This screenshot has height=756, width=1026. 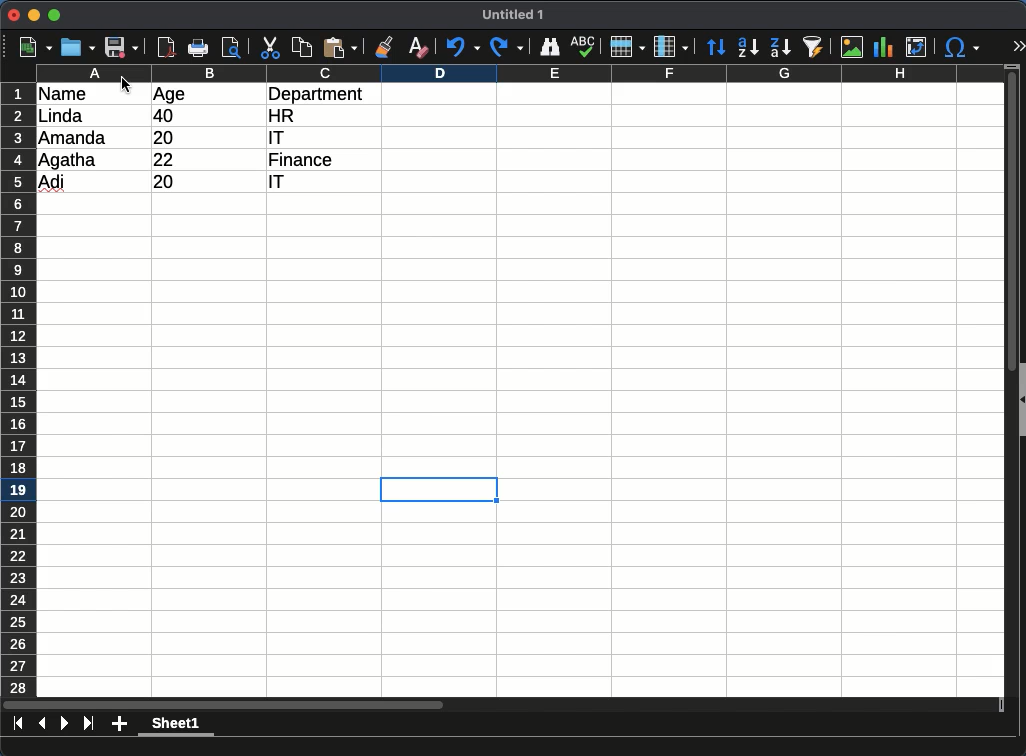 I want to click on last page, so click(x=88, y=725).